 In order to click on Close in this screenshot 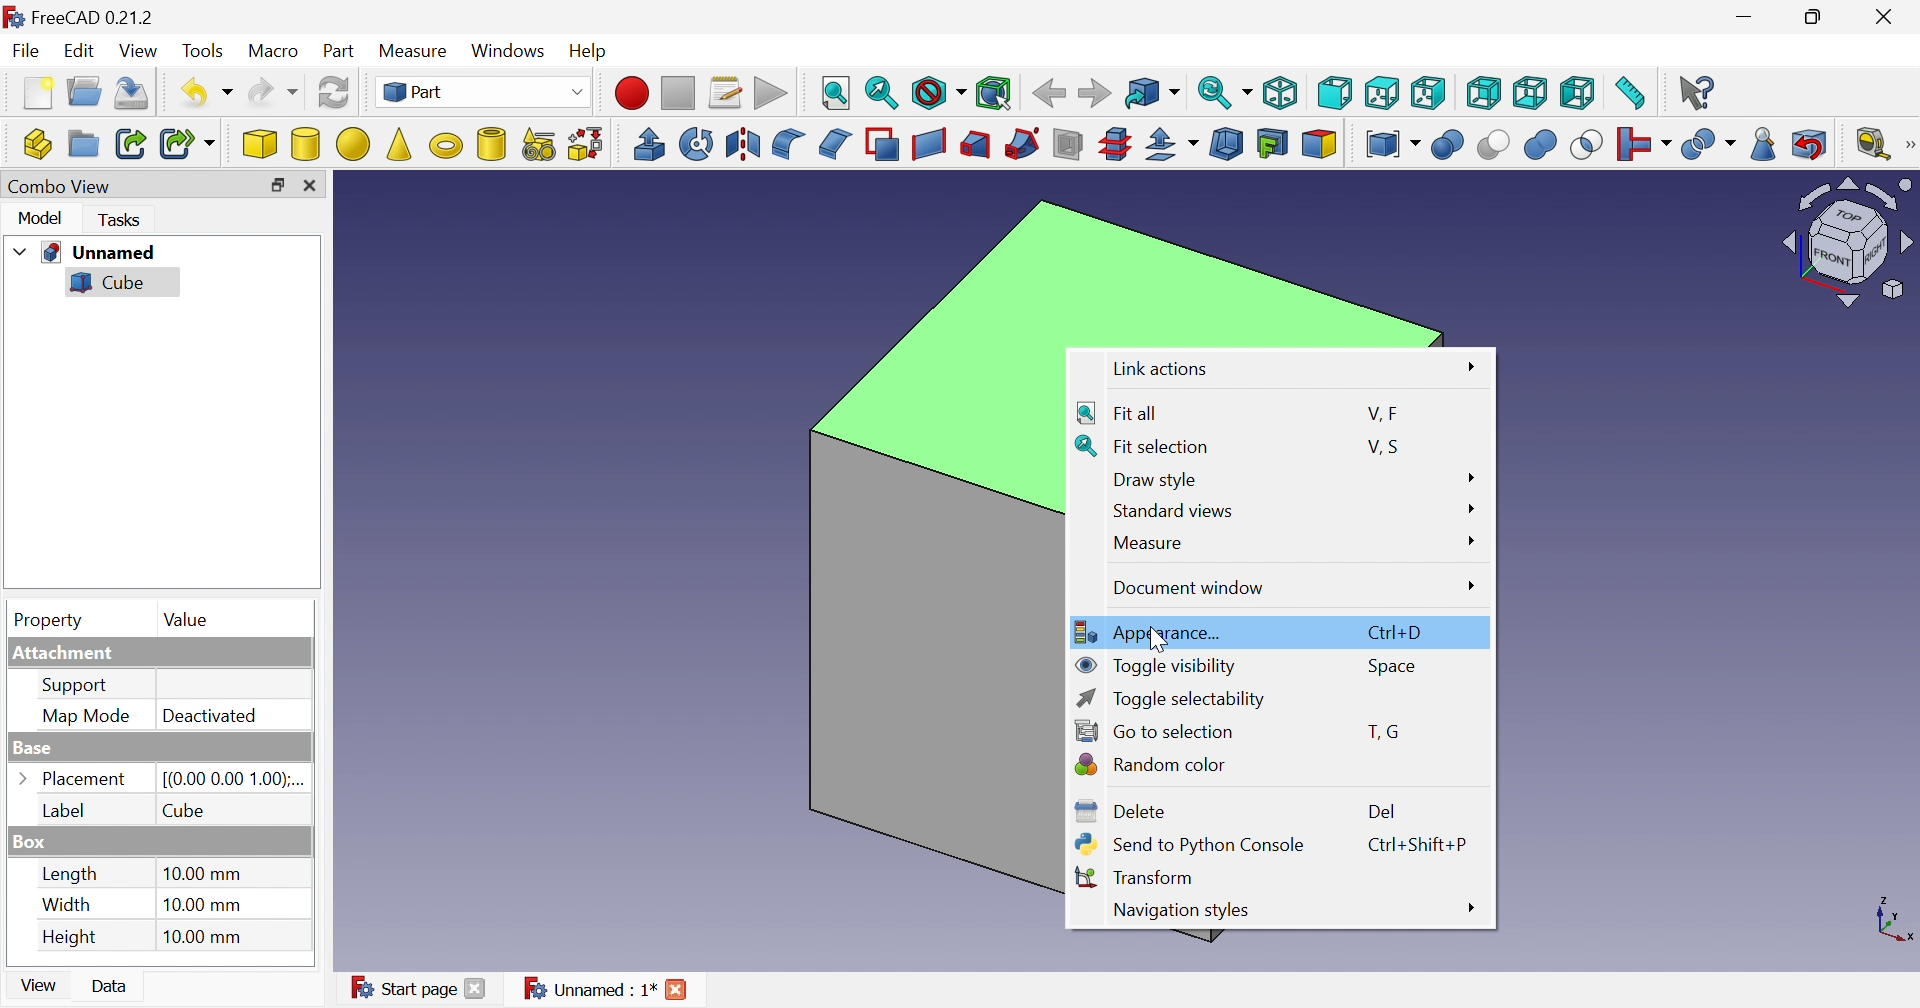, I will do `click(677, 990)`.